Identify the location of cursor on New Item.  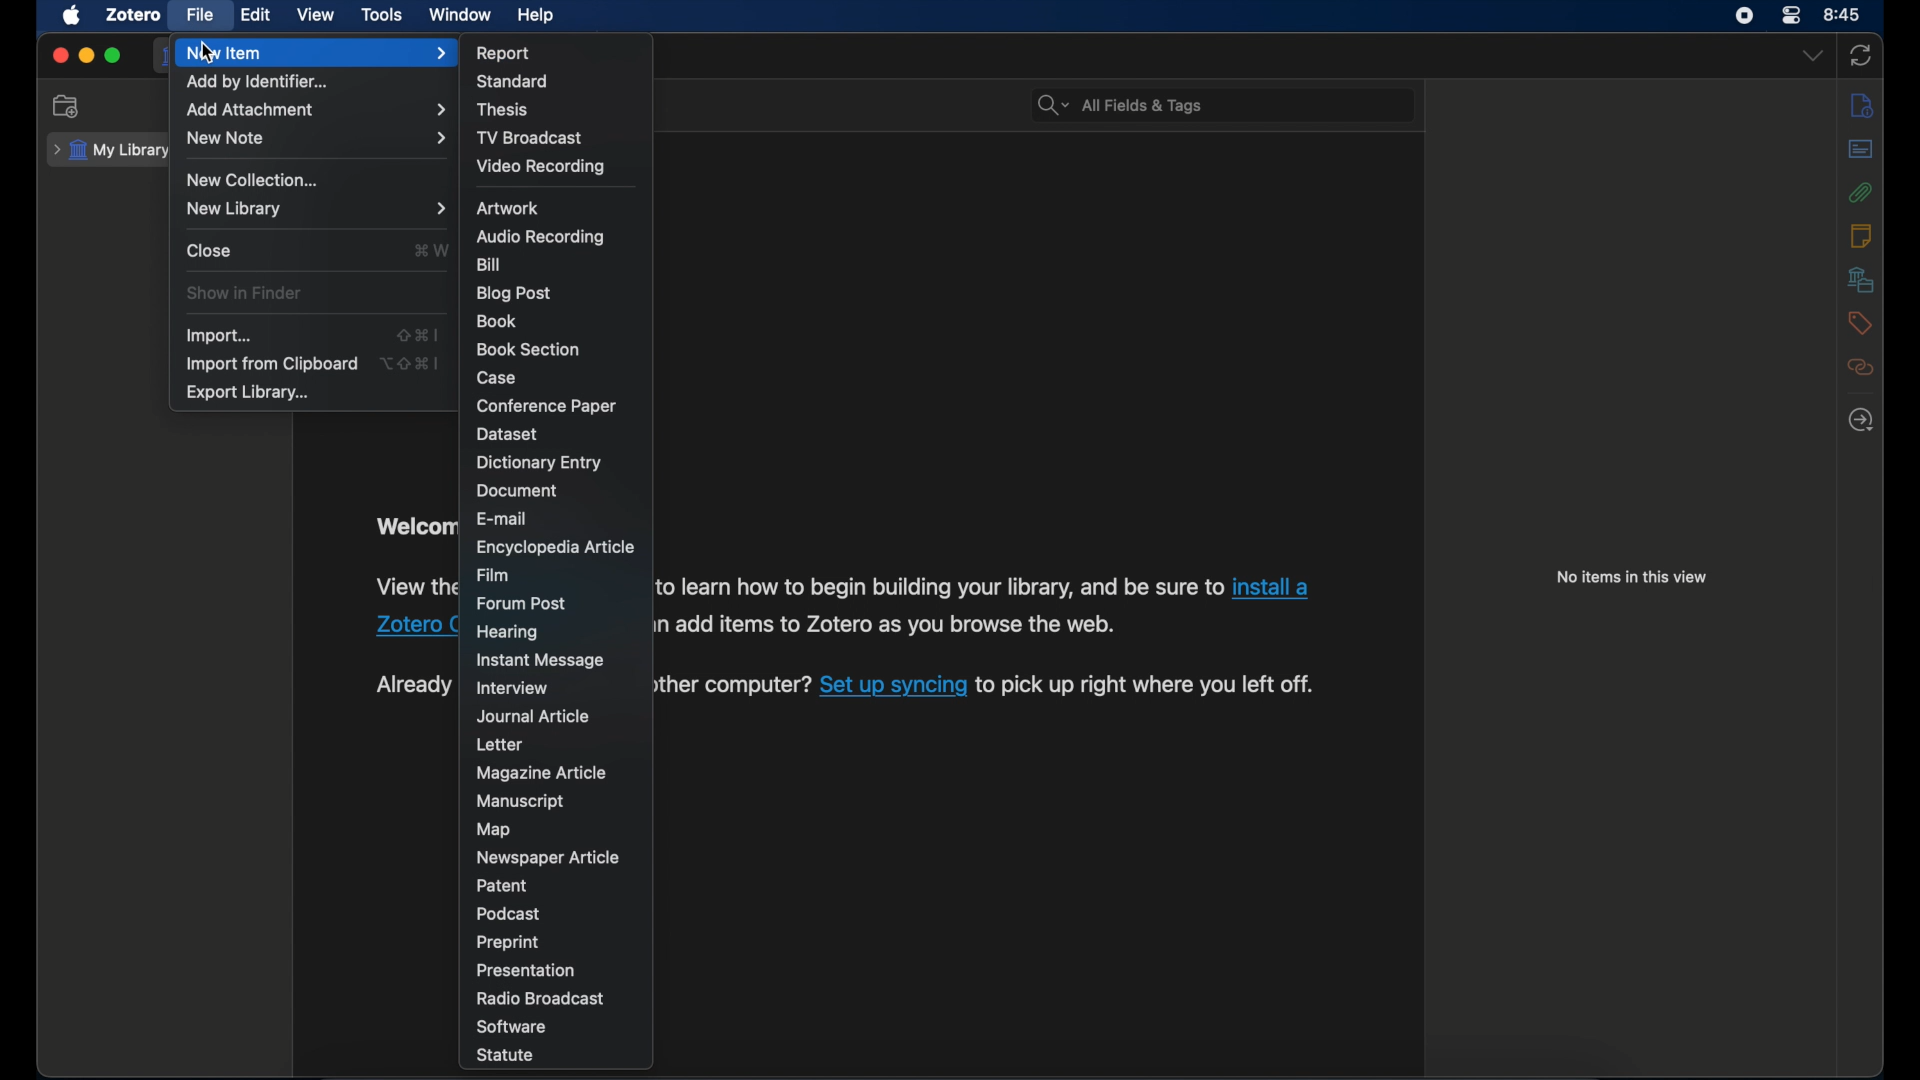
(206, 52).